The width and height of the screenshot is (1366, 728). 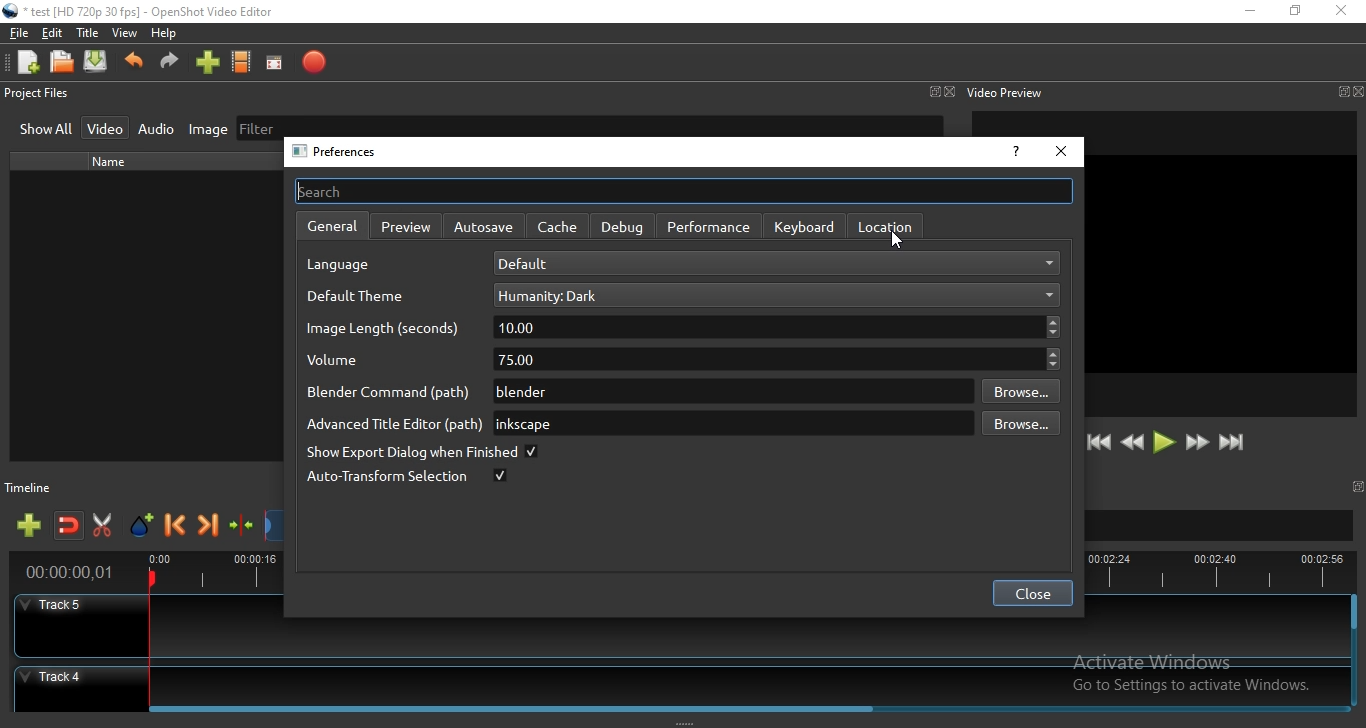 I want to click on Edit , so click(x=53, y=35).